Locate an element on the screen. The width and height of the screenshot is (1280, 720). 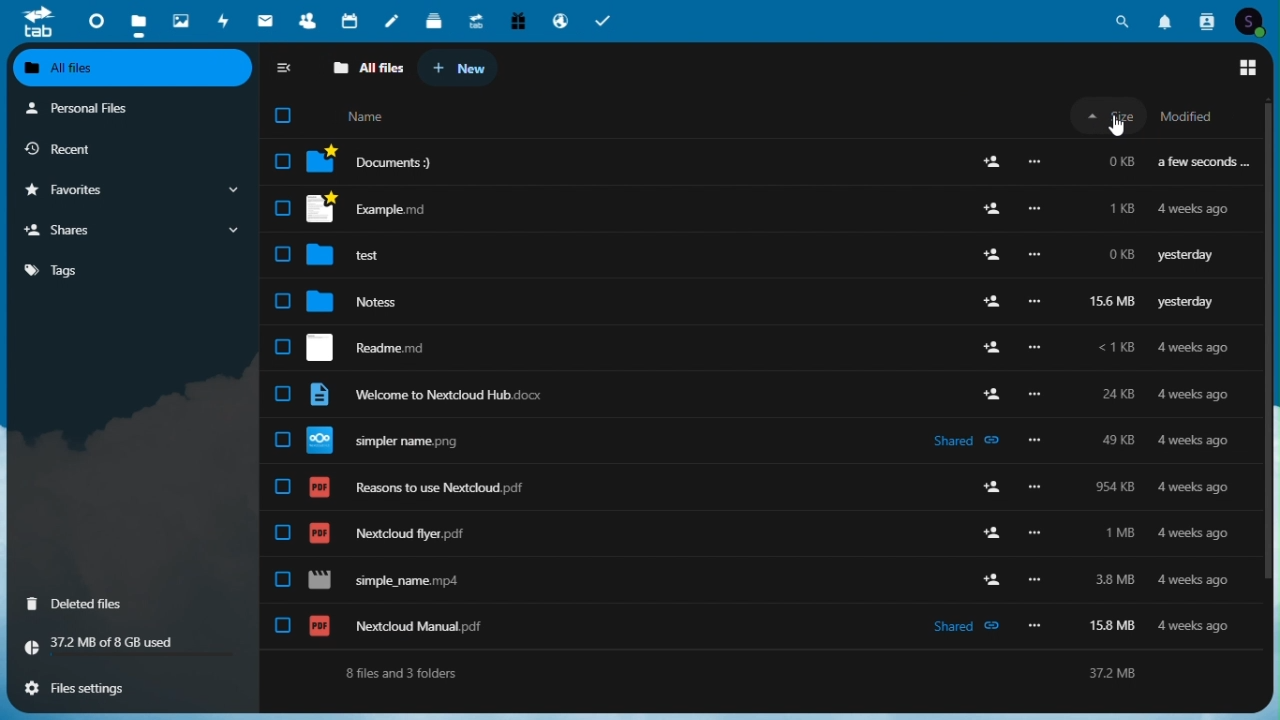
8 files and 3 folders. is located at coordinates (409, 679).